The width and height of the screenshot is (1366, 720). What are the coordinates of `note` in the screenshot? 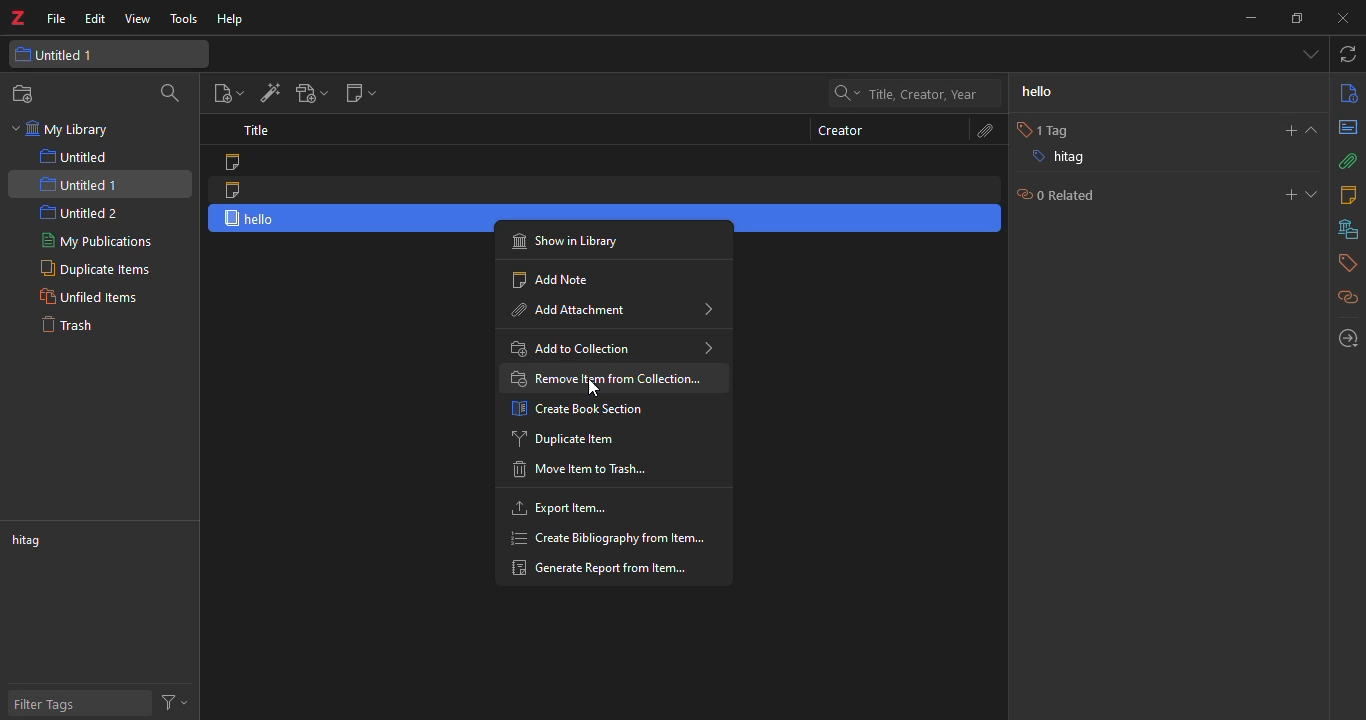 It's located at (235, 189).